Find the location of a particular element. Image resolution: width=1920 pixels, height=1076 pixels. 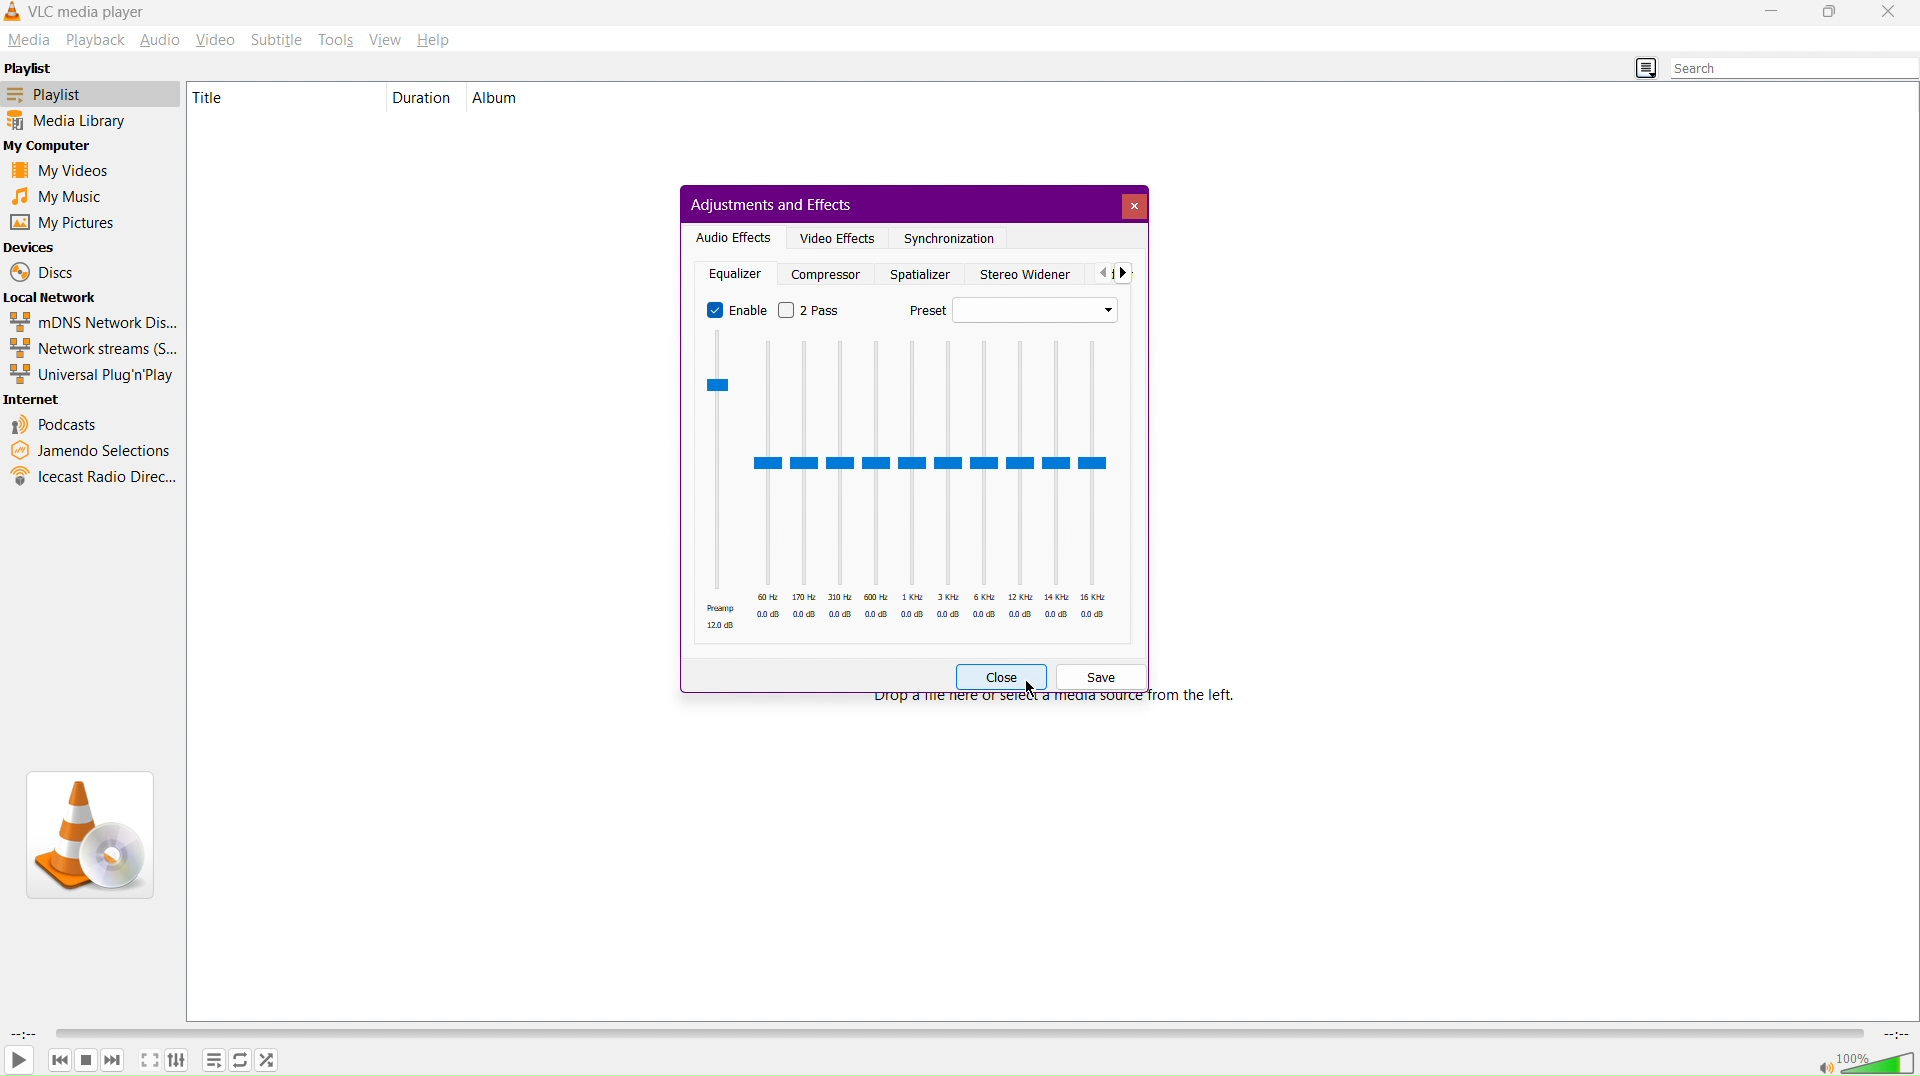

Back is located at coordinates (1107, 273).